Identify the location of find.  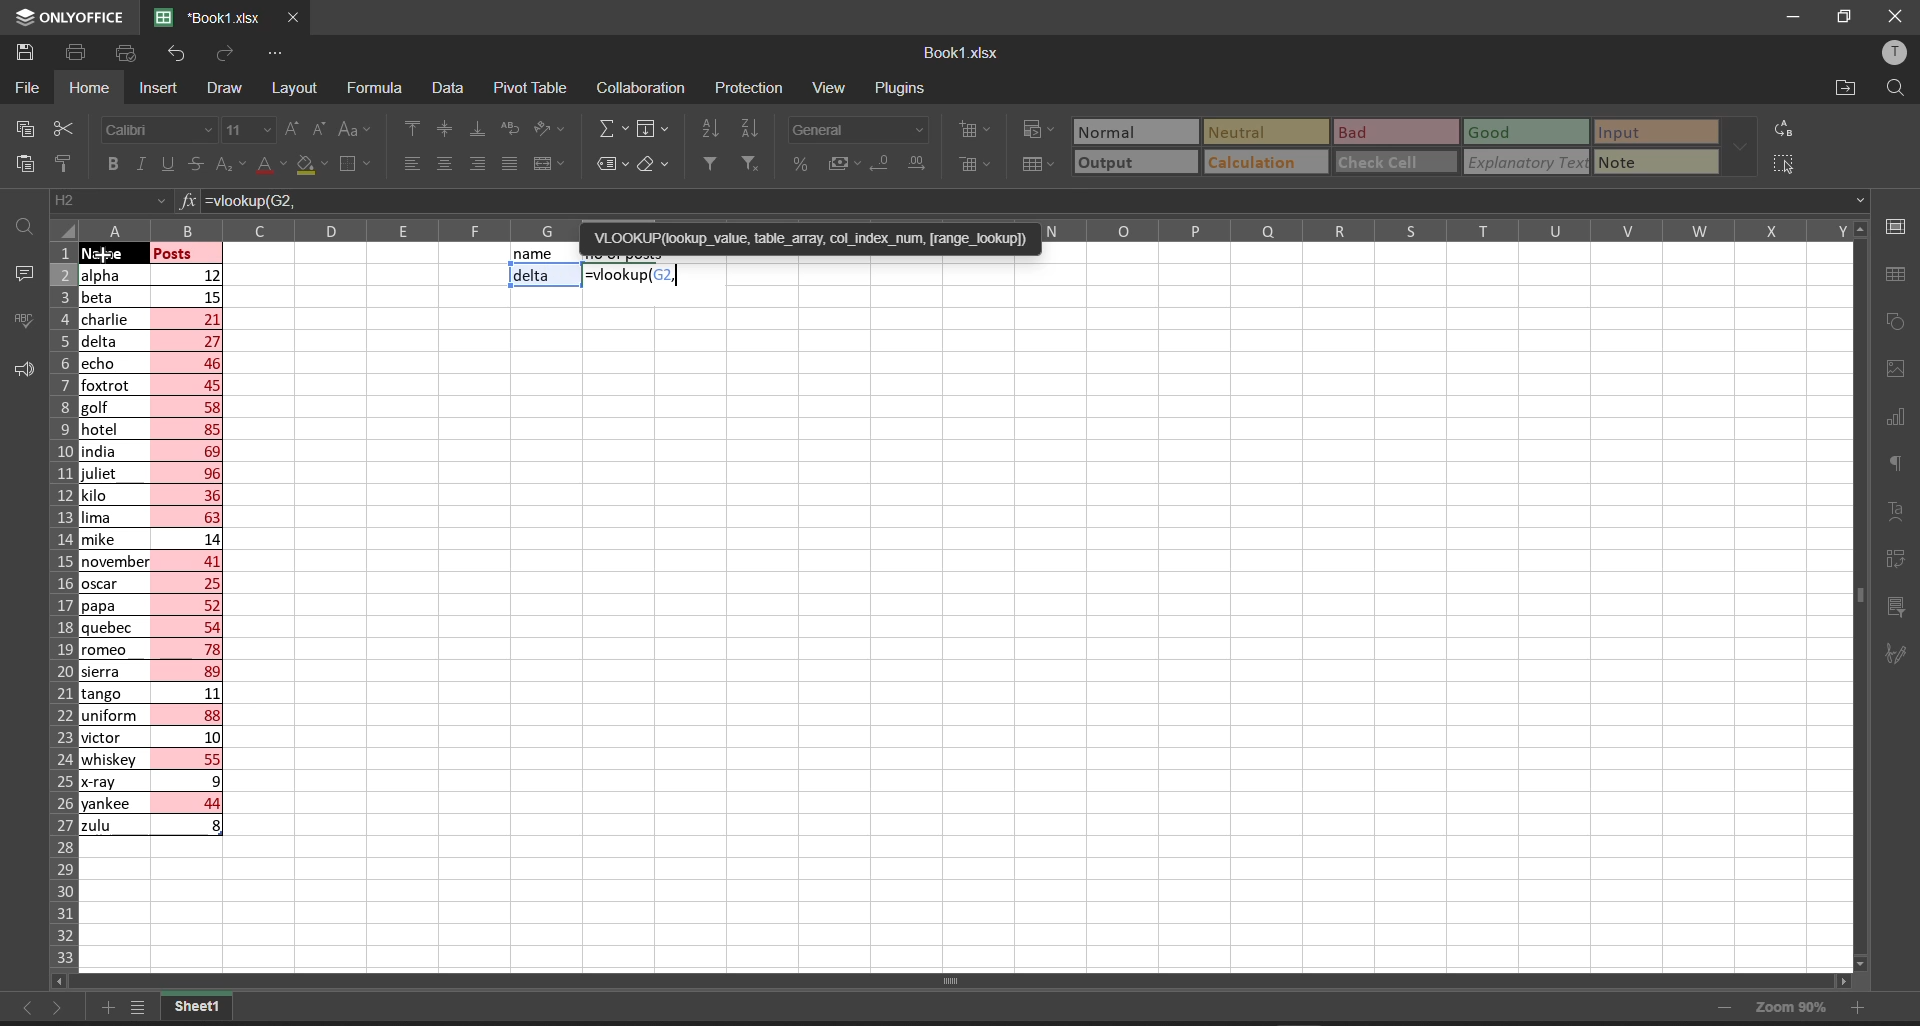
(22, 223).